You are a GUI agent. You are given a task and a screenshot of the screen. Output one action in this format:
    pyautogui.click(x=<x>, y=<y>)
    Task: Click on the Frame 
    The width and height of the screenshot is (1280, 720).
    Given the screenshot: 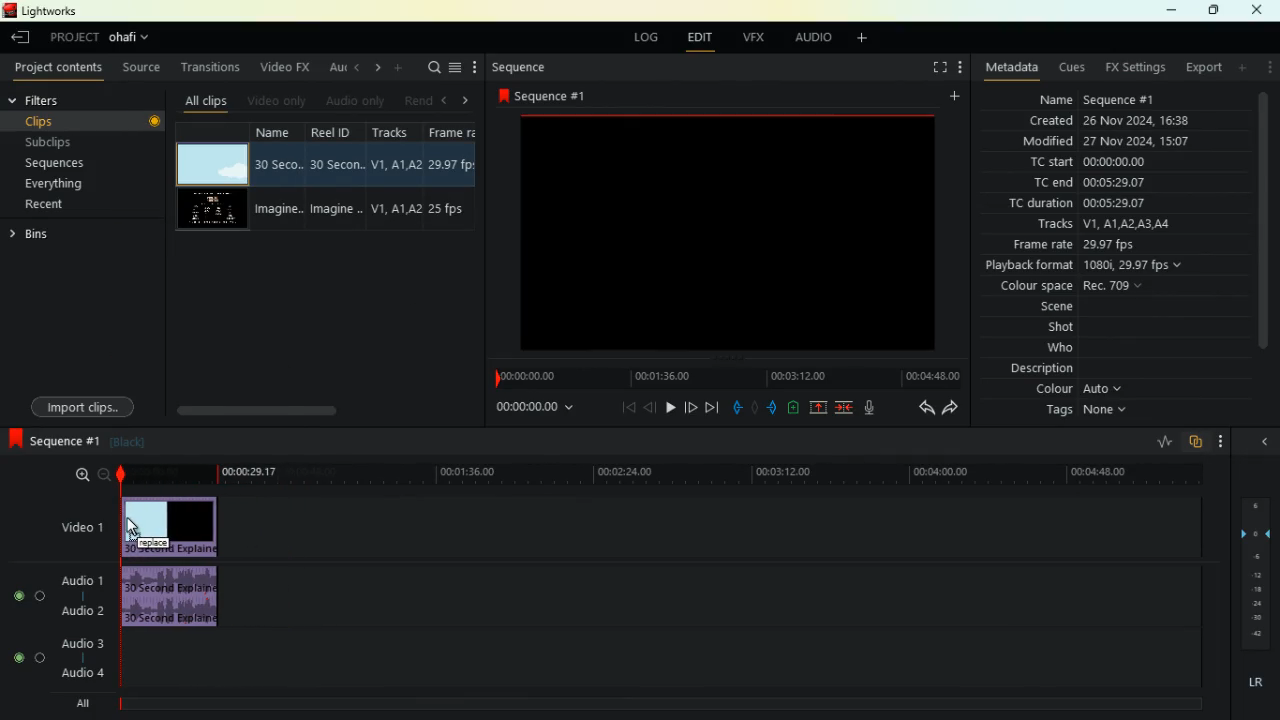 What is the action you would take?
    pyautogui.click(x=452, y=133)
    